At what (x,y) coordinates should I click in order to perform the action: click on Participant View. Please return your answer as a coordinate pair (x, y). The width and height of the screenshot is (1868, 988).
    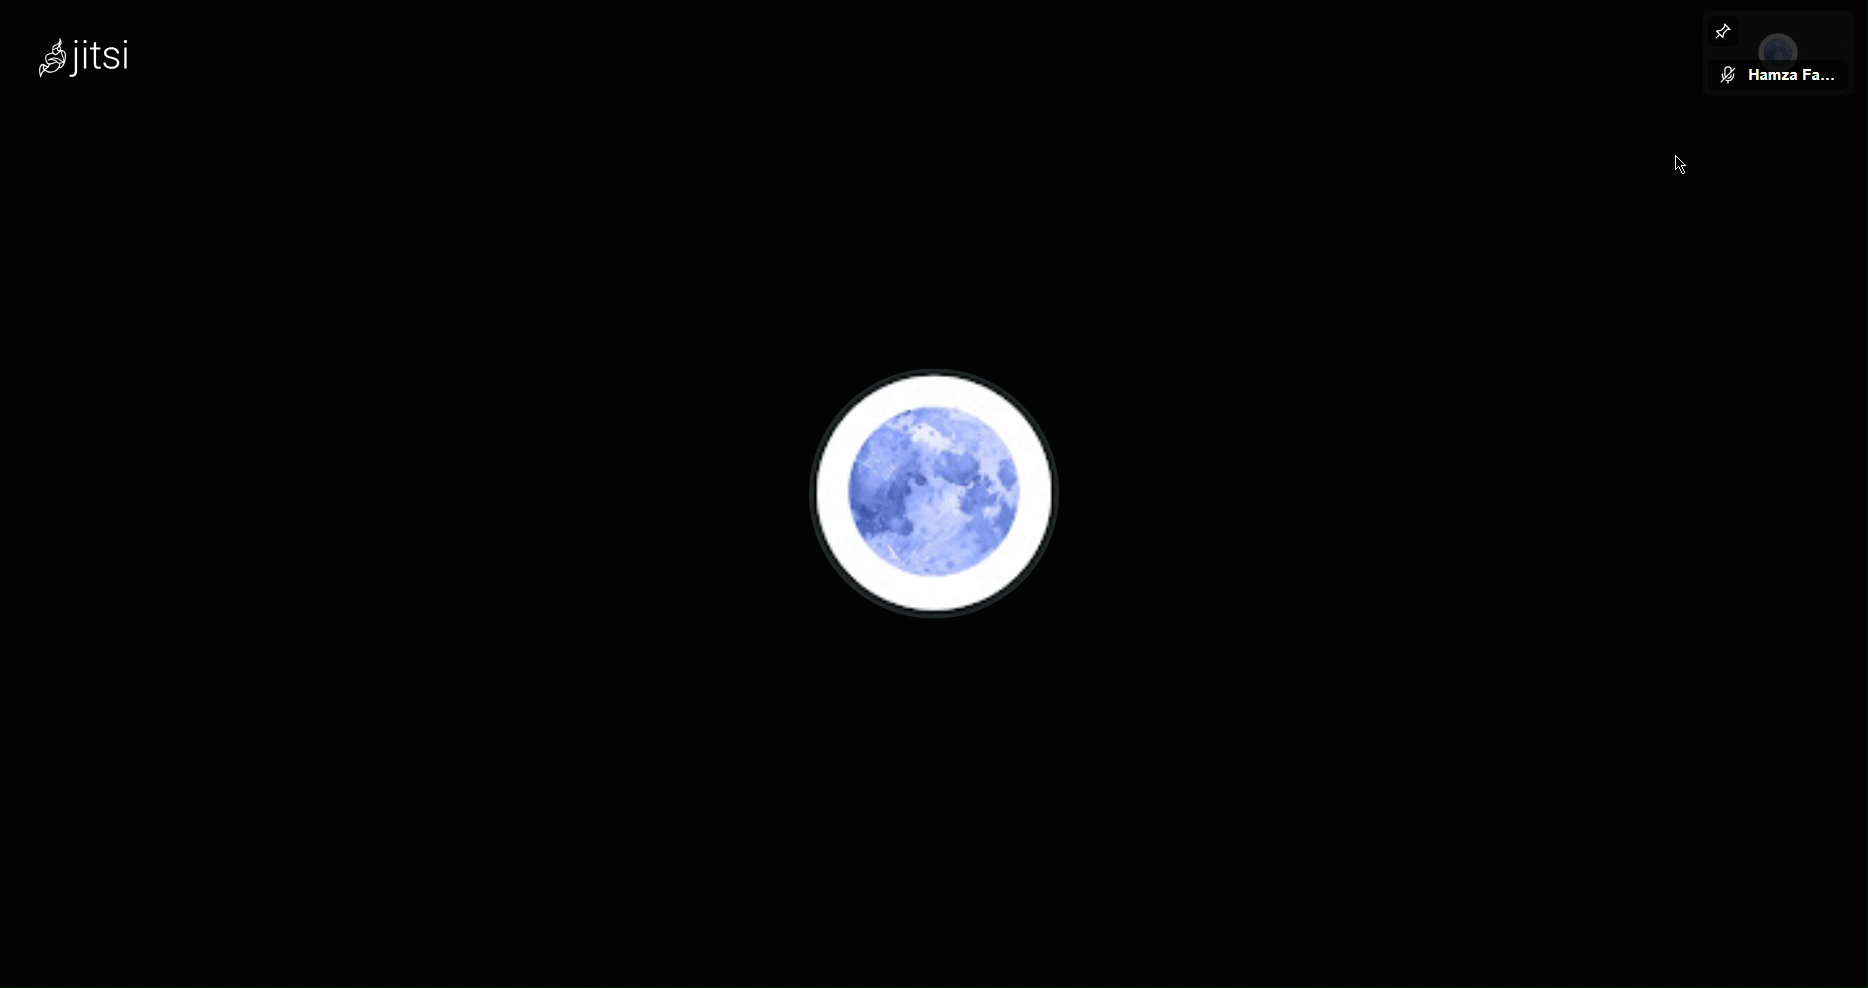
    Looking at the image, I should click on (1784, 76).